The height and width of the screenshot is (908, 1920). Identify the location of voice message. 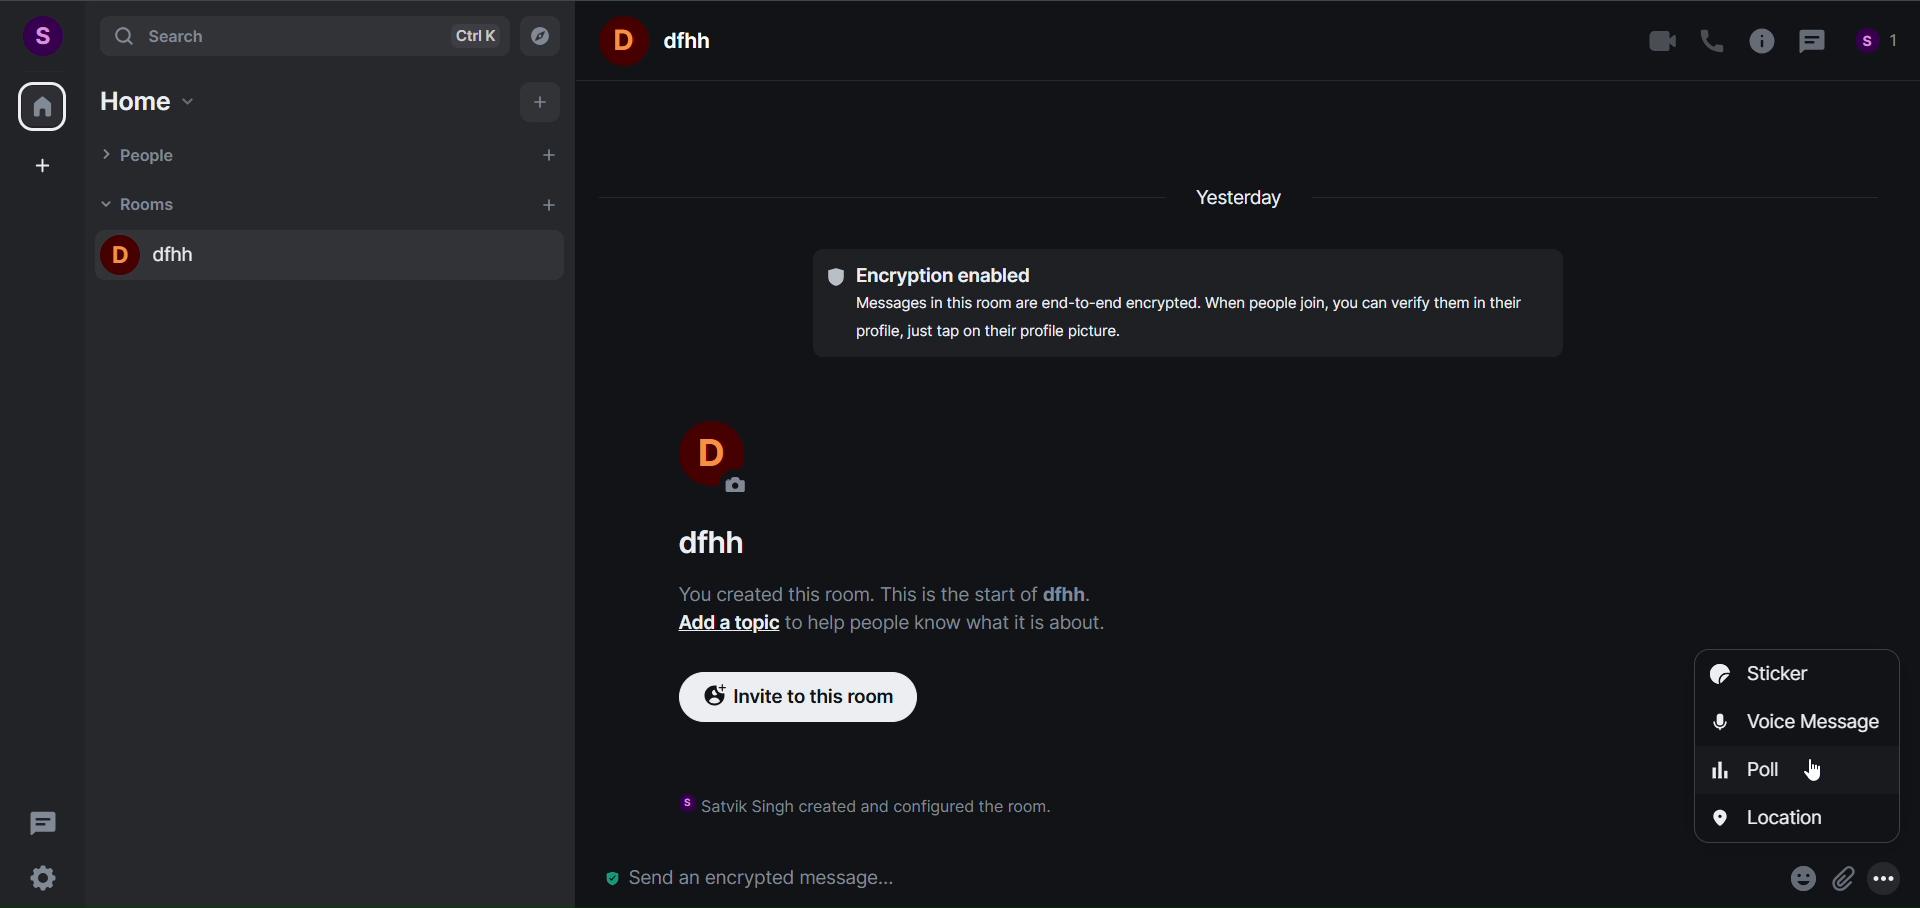
(1796, 723).